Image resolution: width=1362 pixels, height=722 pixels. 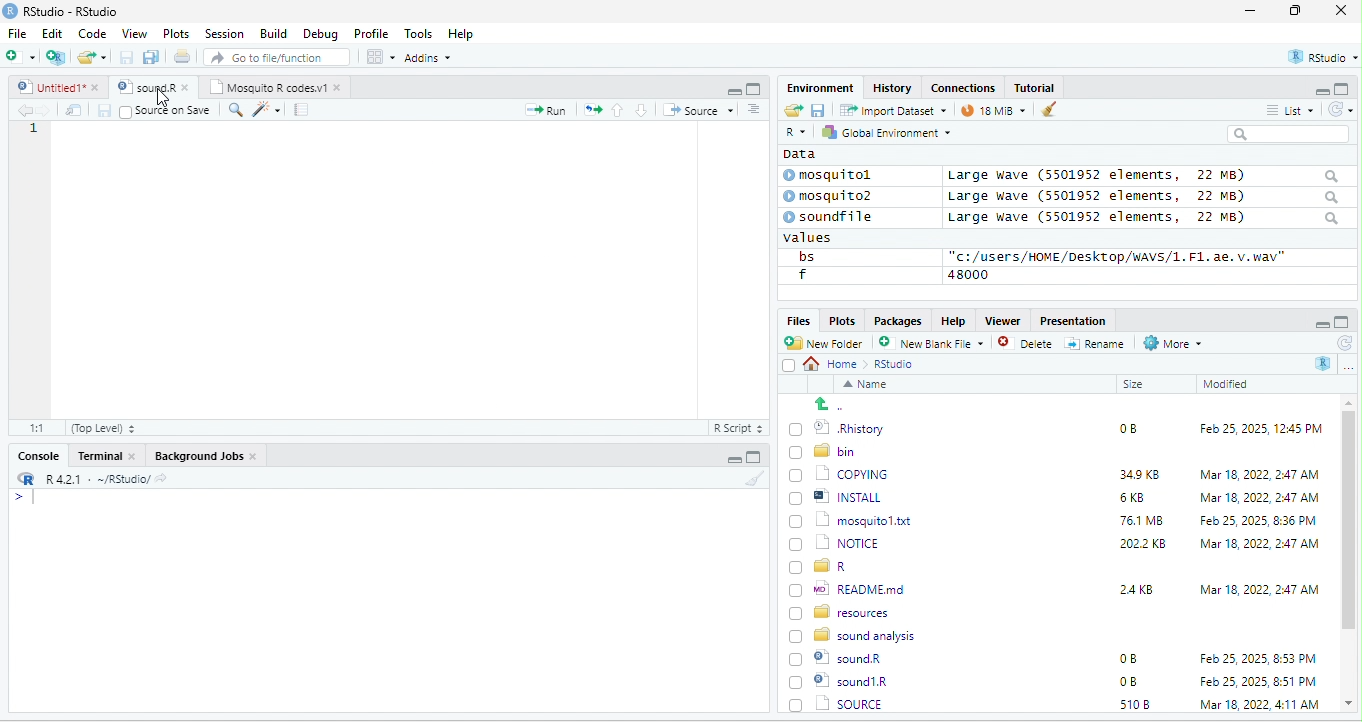 I want to click on Build, so click(x=274, y=33).